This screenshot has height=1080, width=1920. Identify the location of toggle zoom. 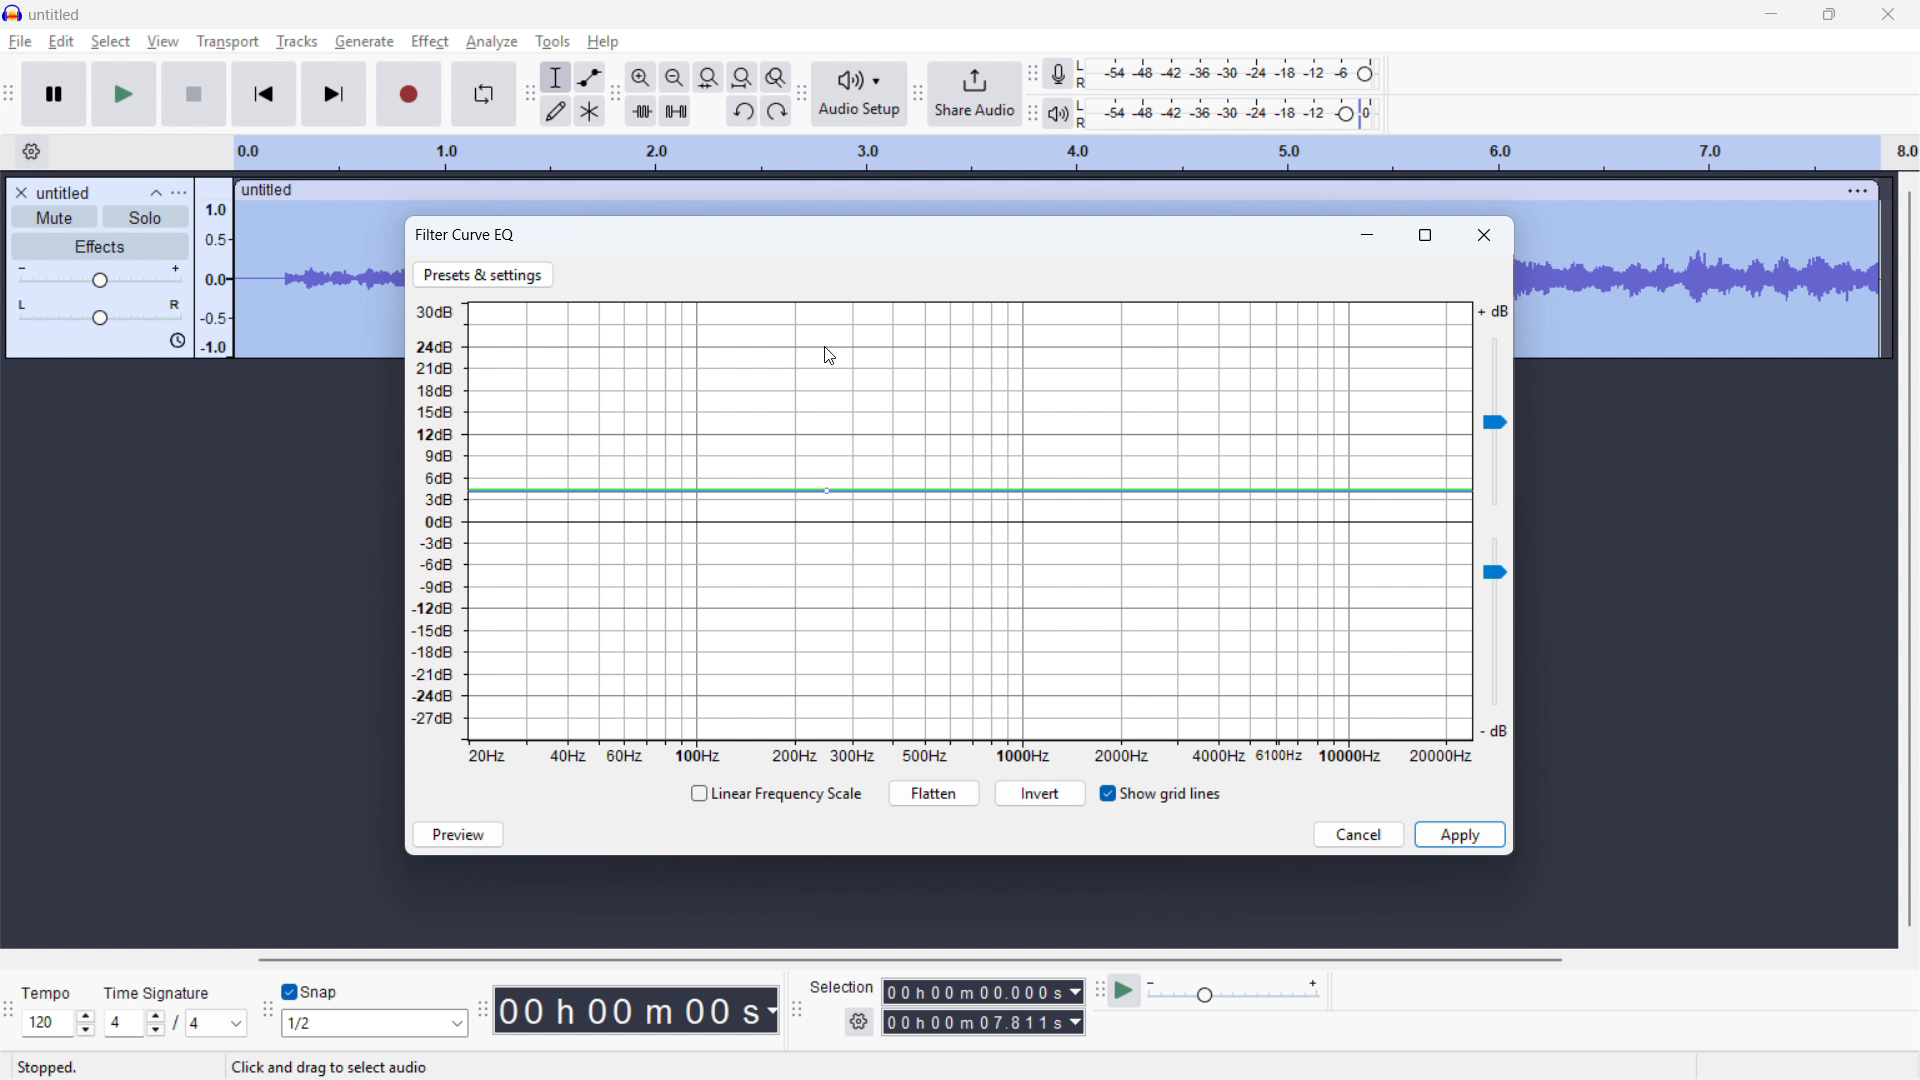
(777, 78).